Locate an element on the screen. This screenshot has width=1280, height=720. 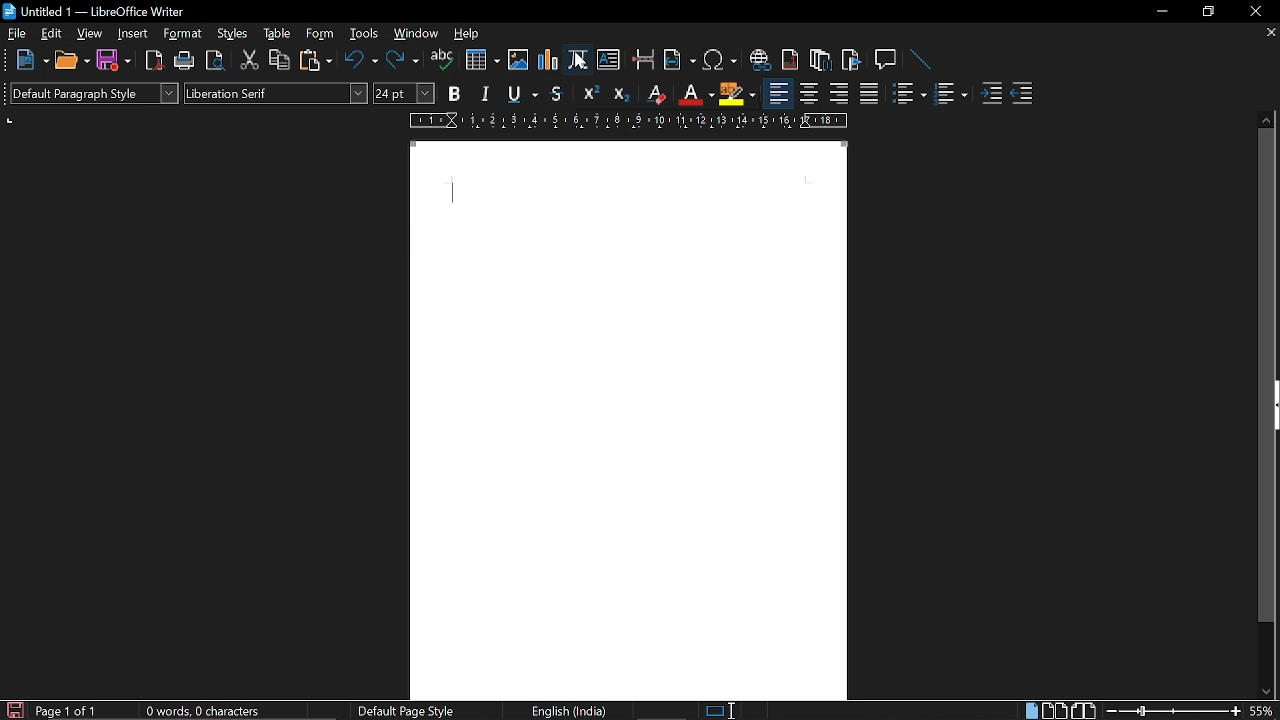
eraser is located at coordinates (654, 94).